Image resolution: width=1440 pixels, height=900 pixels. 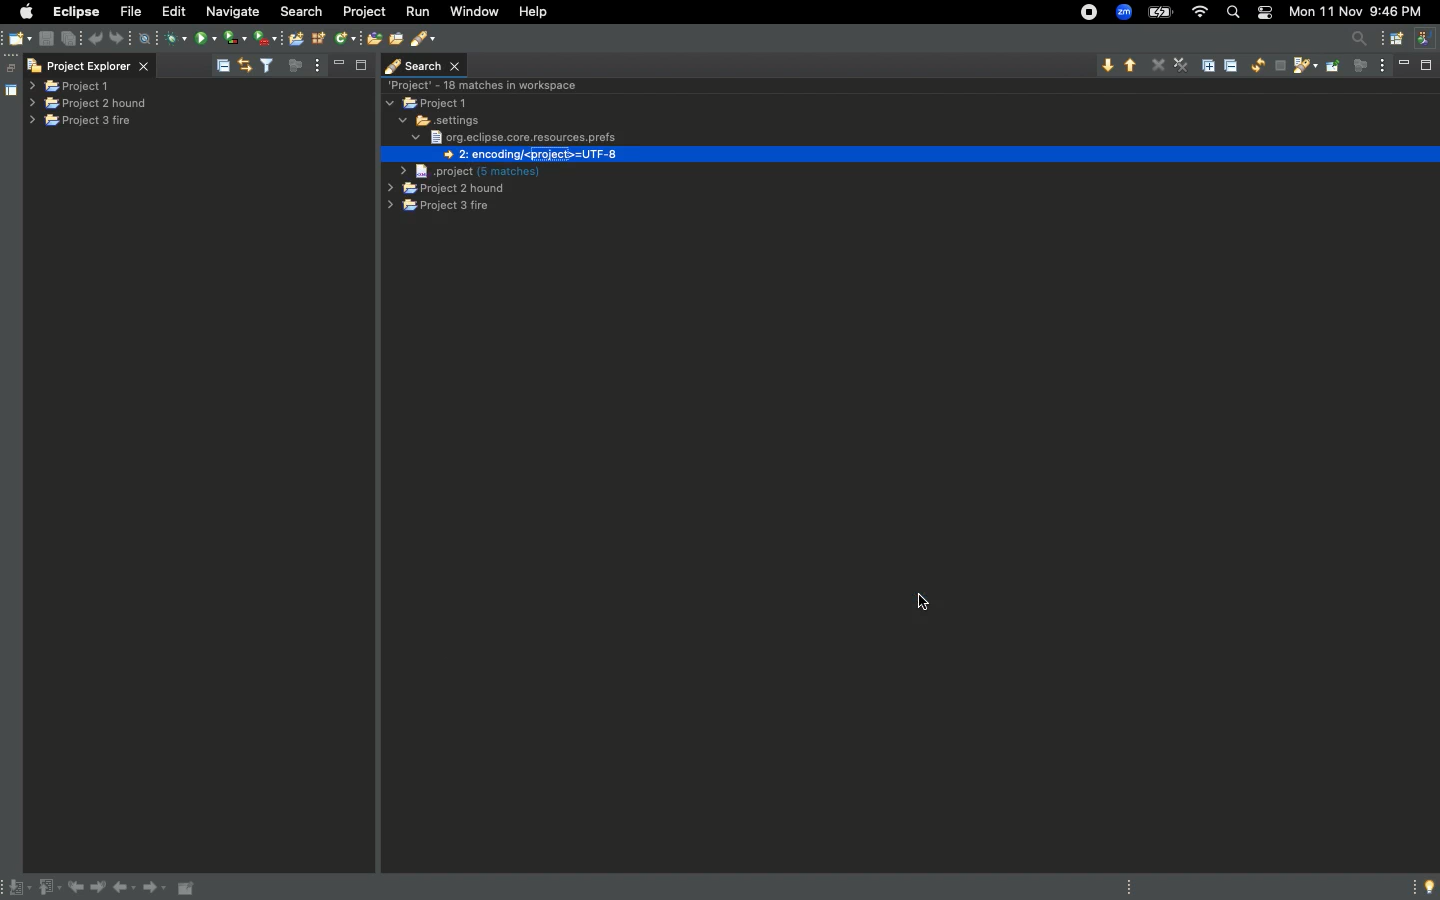 What do you see at coordinates (297, 37) in the screenshot?
I see `open console` at bounding box center [297, 37].